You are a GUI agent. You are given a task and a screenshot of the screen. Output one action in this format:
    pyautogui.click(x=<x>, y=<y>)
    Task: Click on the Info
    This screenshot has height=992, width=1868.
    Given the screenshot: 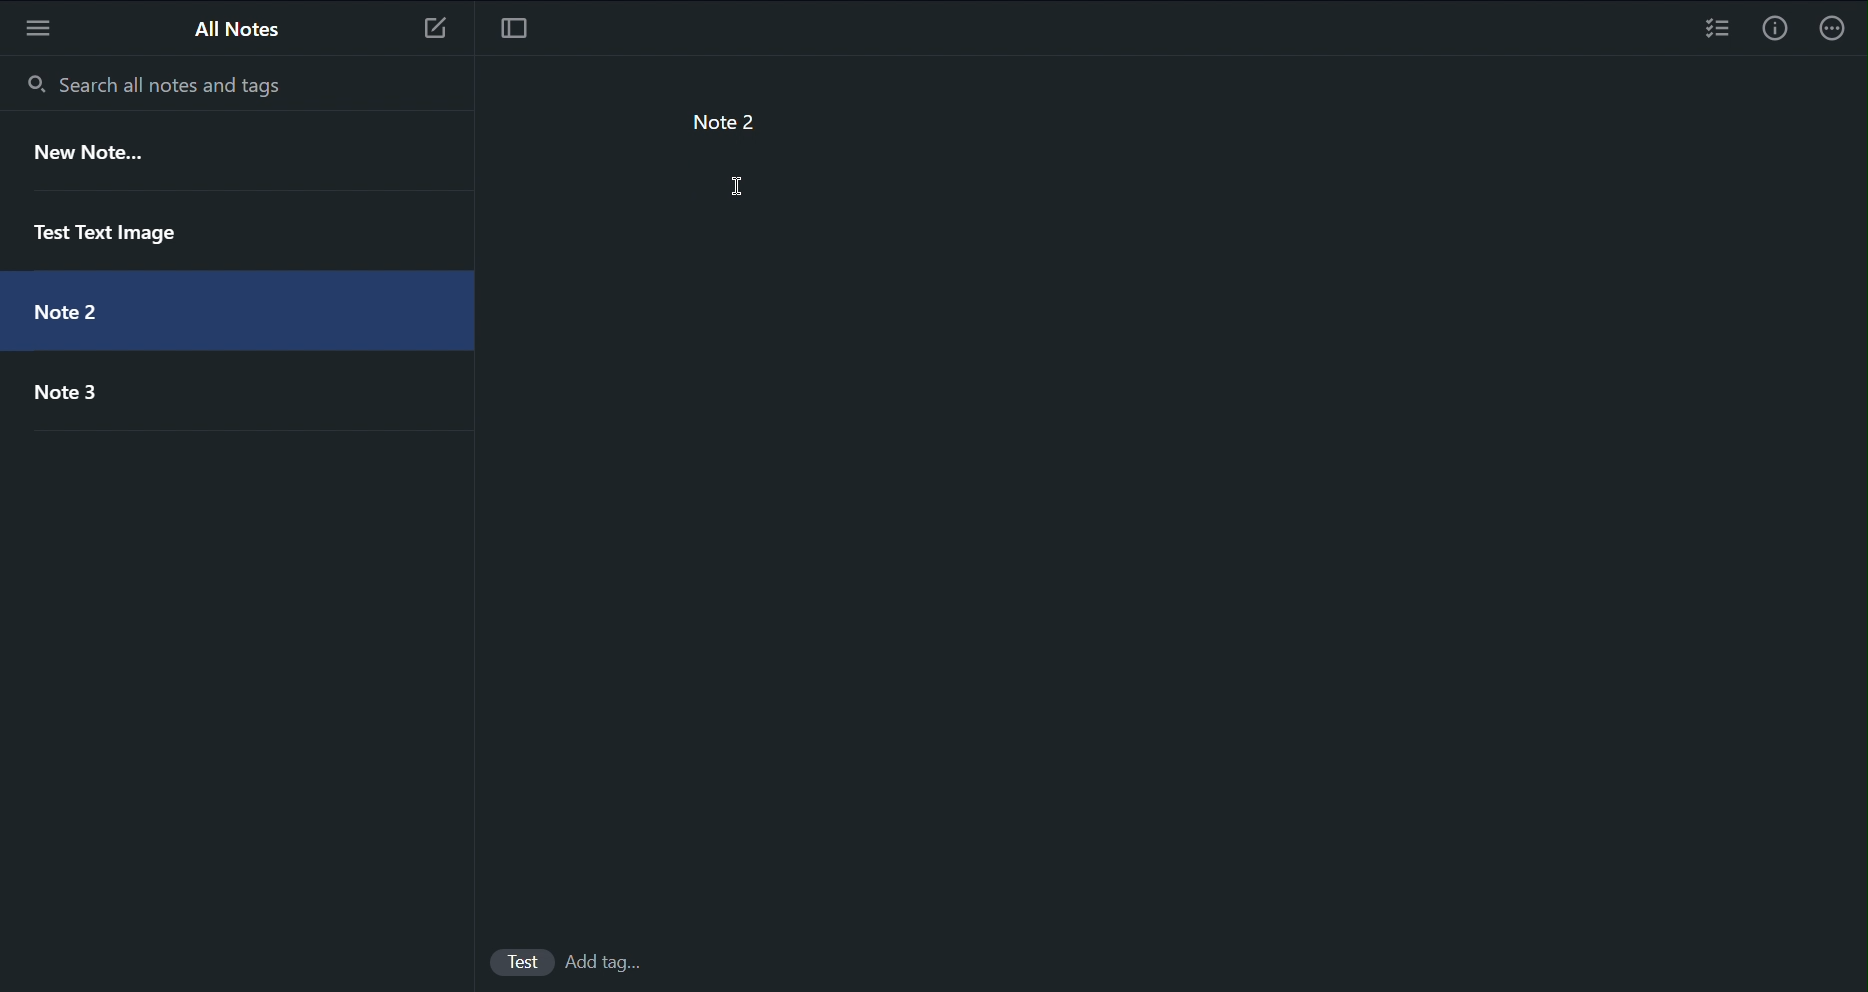 What is the action you would take?
    pyautogui.click(x=1775, y=27)
    